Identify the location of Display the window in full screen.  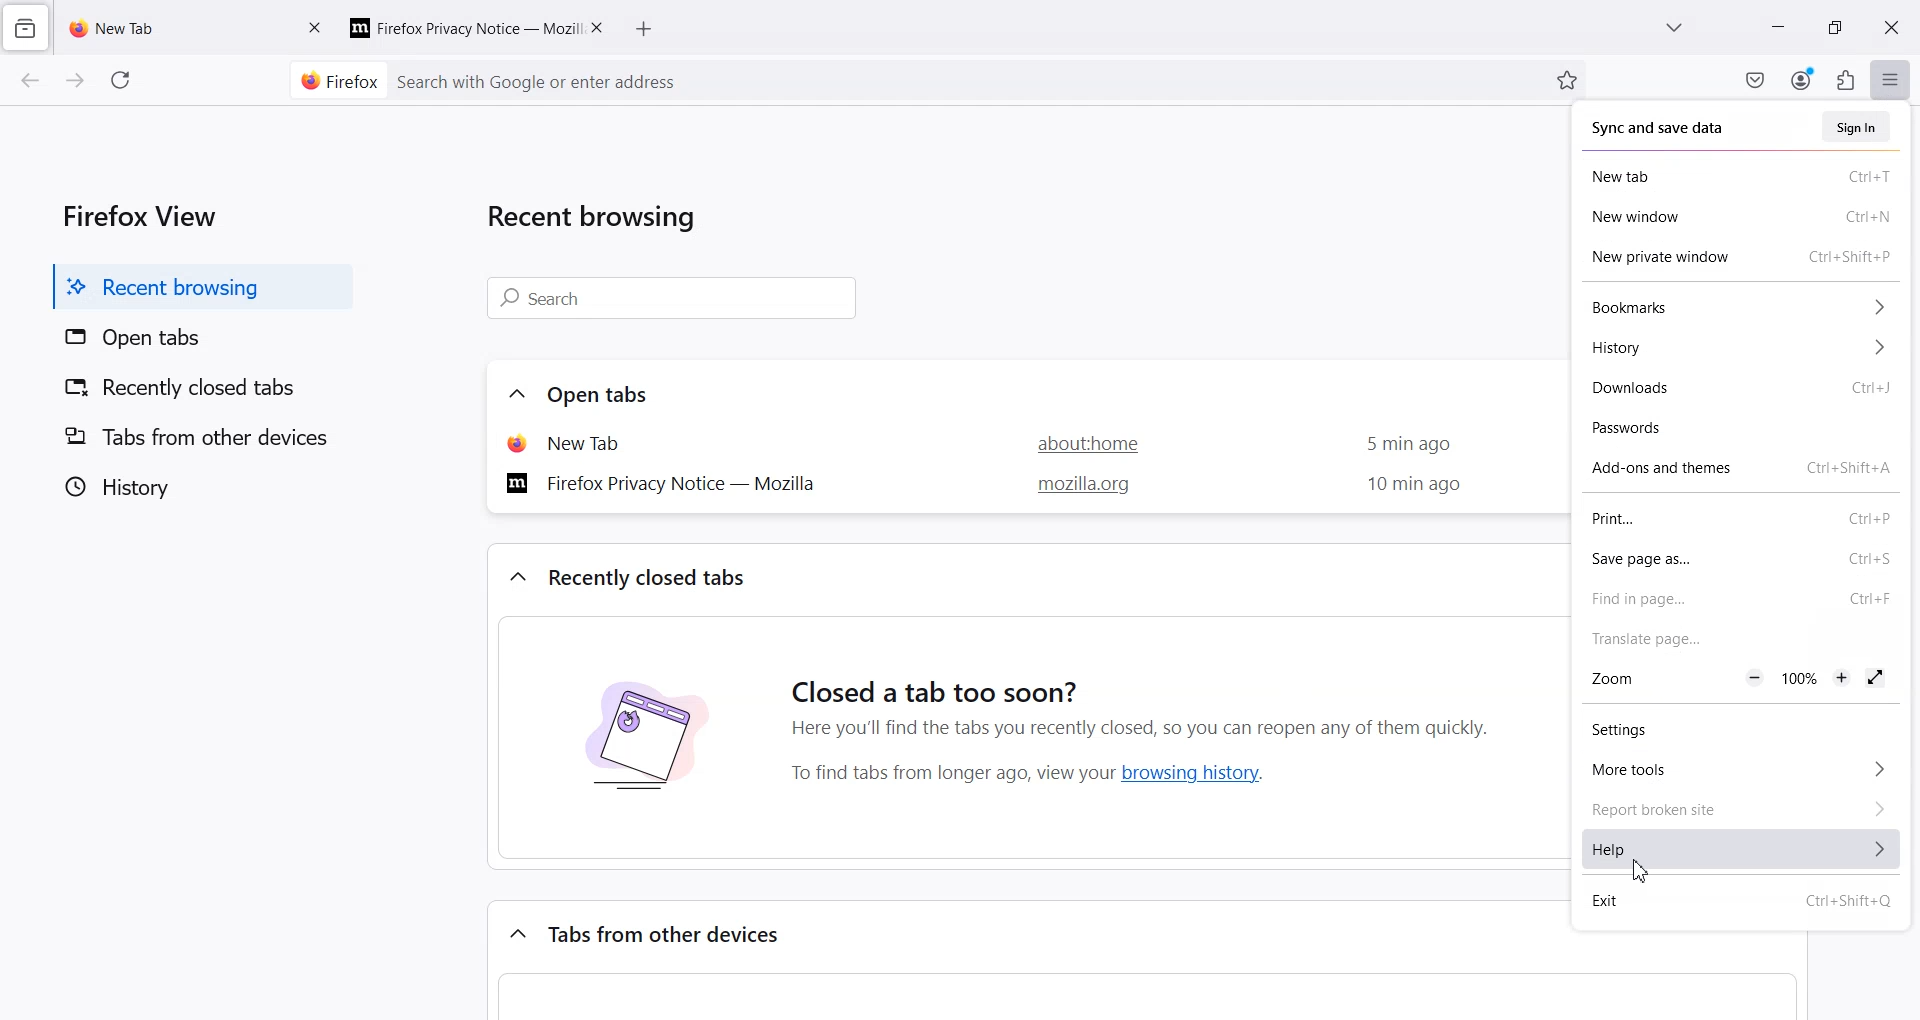
(1875, 677).